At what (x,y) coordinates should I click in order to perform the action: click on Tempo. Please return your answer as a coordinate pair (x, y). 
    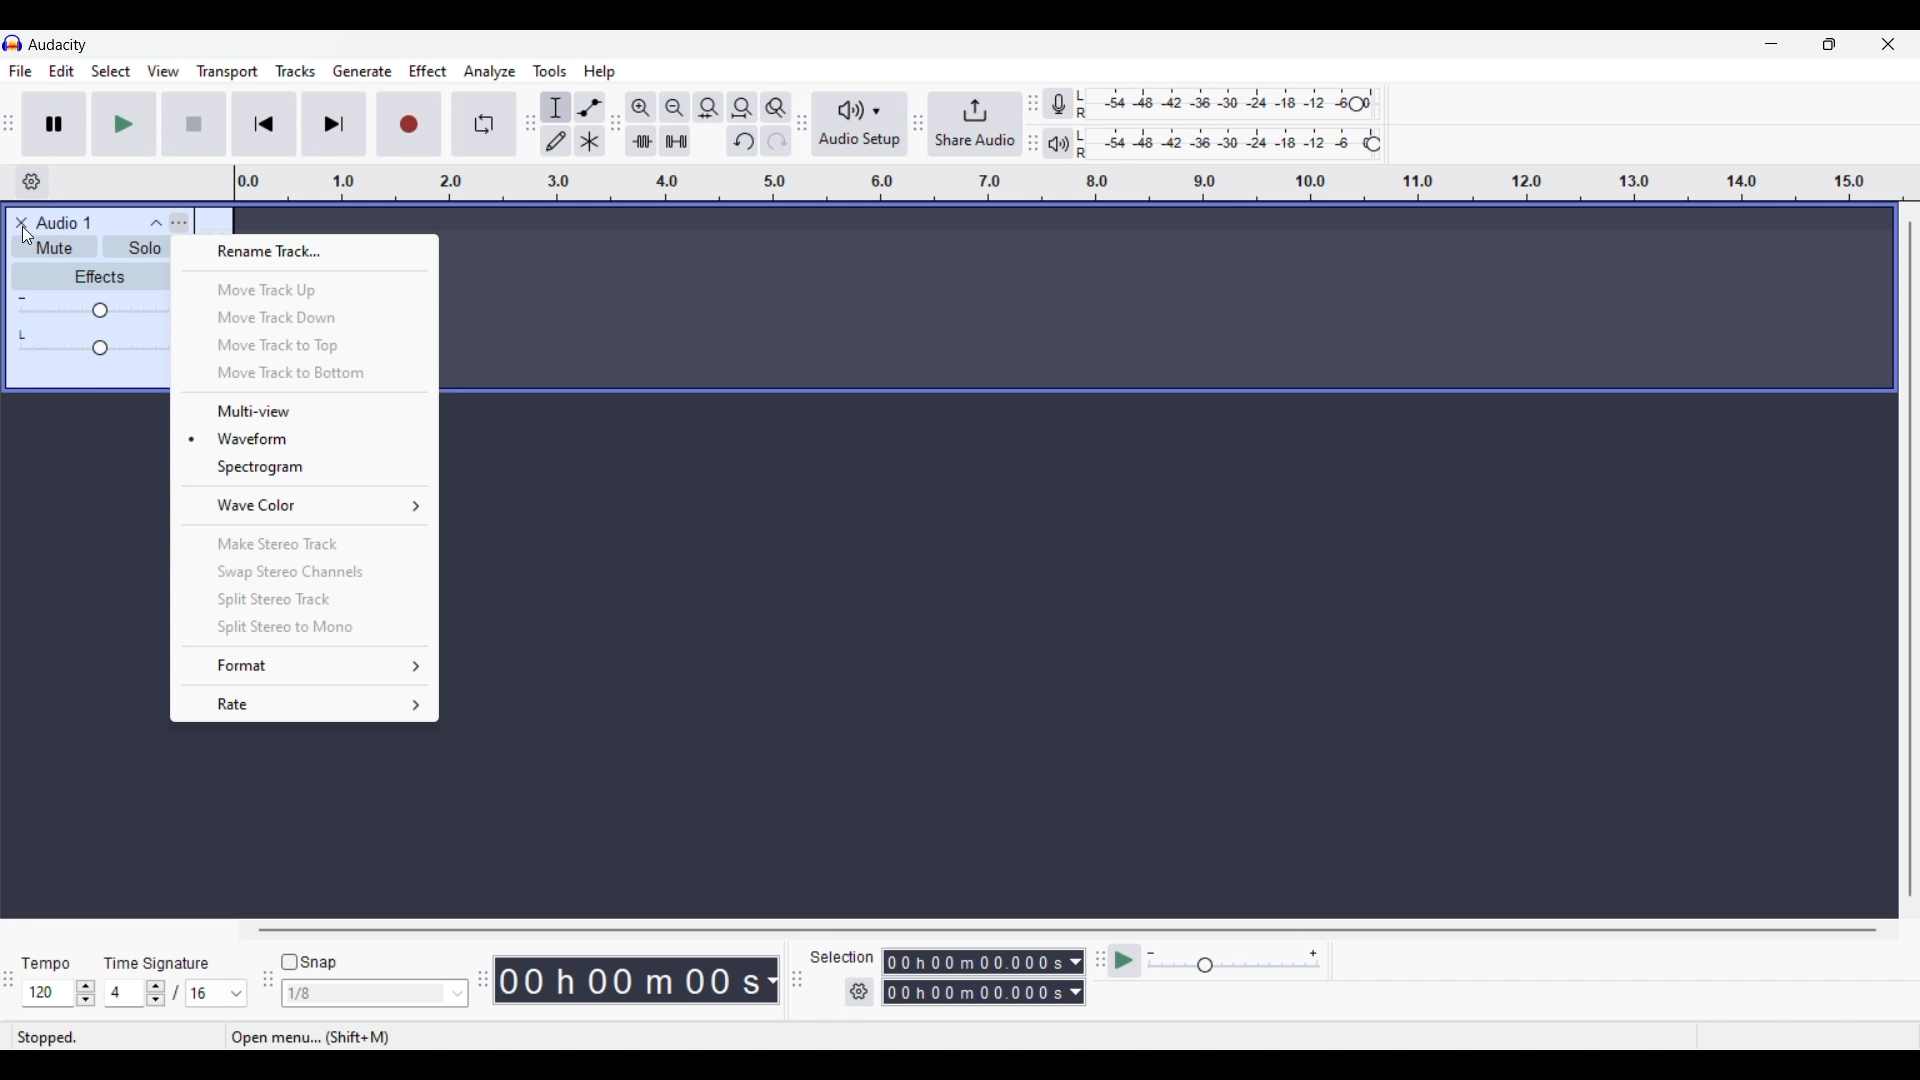
    Looking at the image, I should click on (45, 962).